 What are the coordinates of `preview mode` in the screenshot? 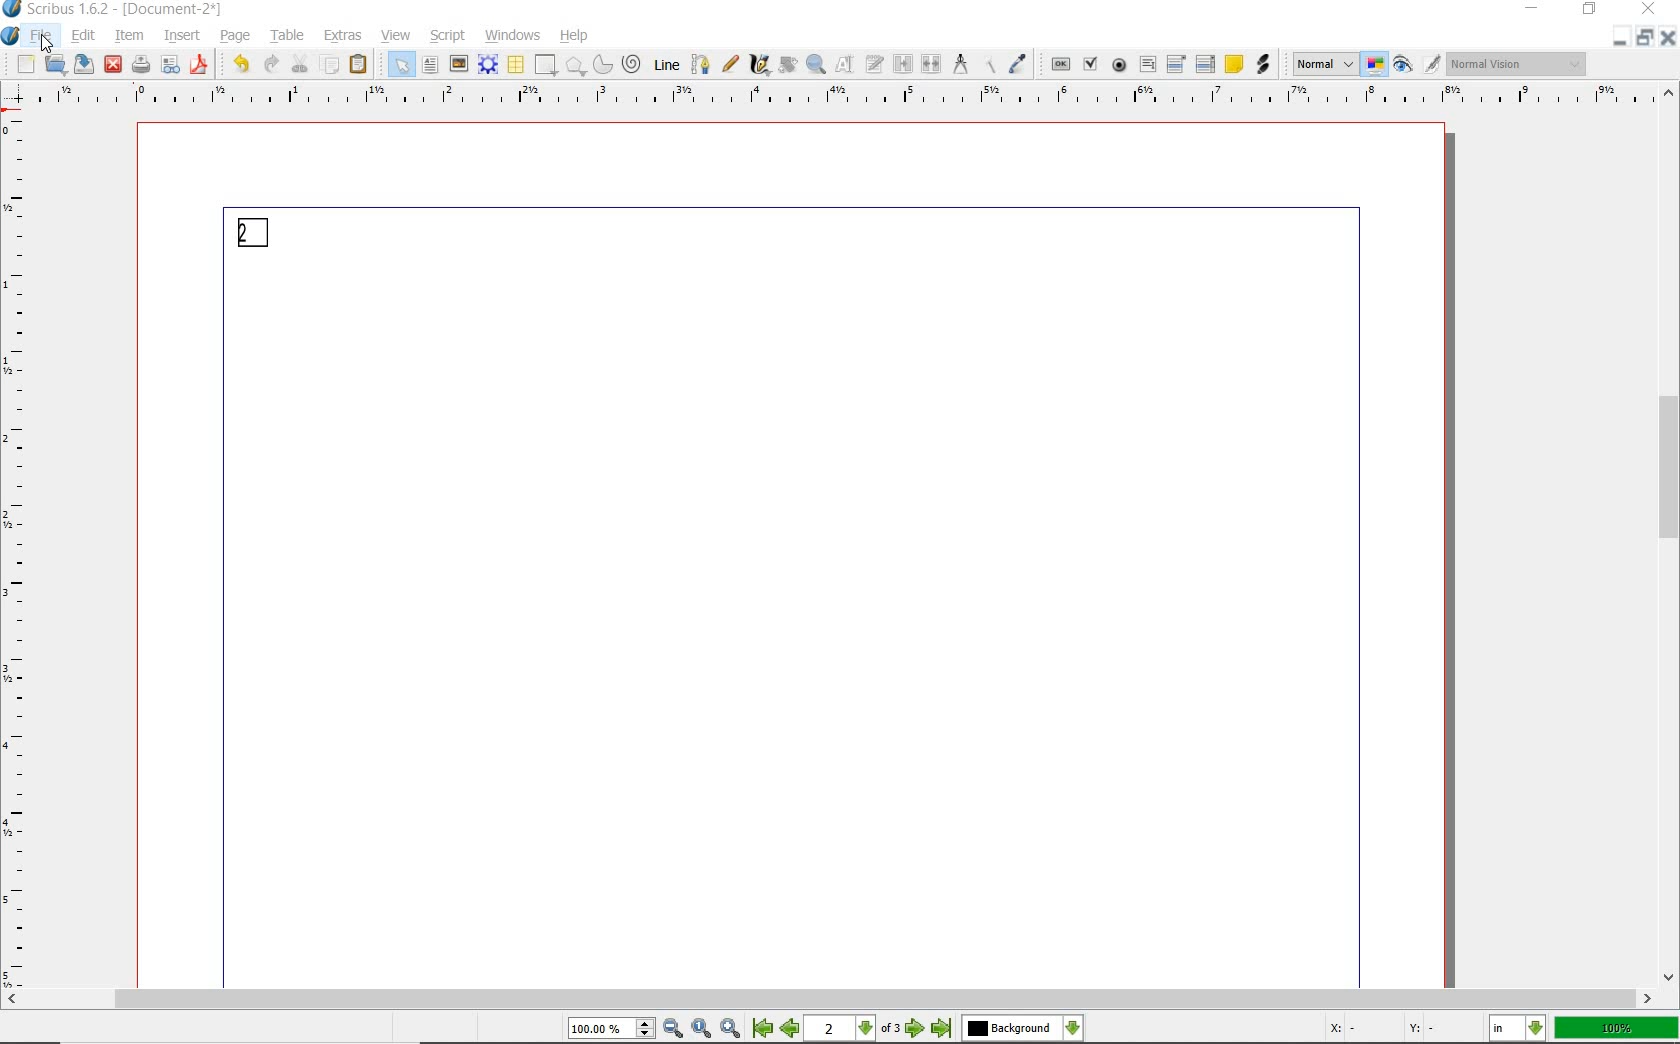 It's located at (1403, 66).